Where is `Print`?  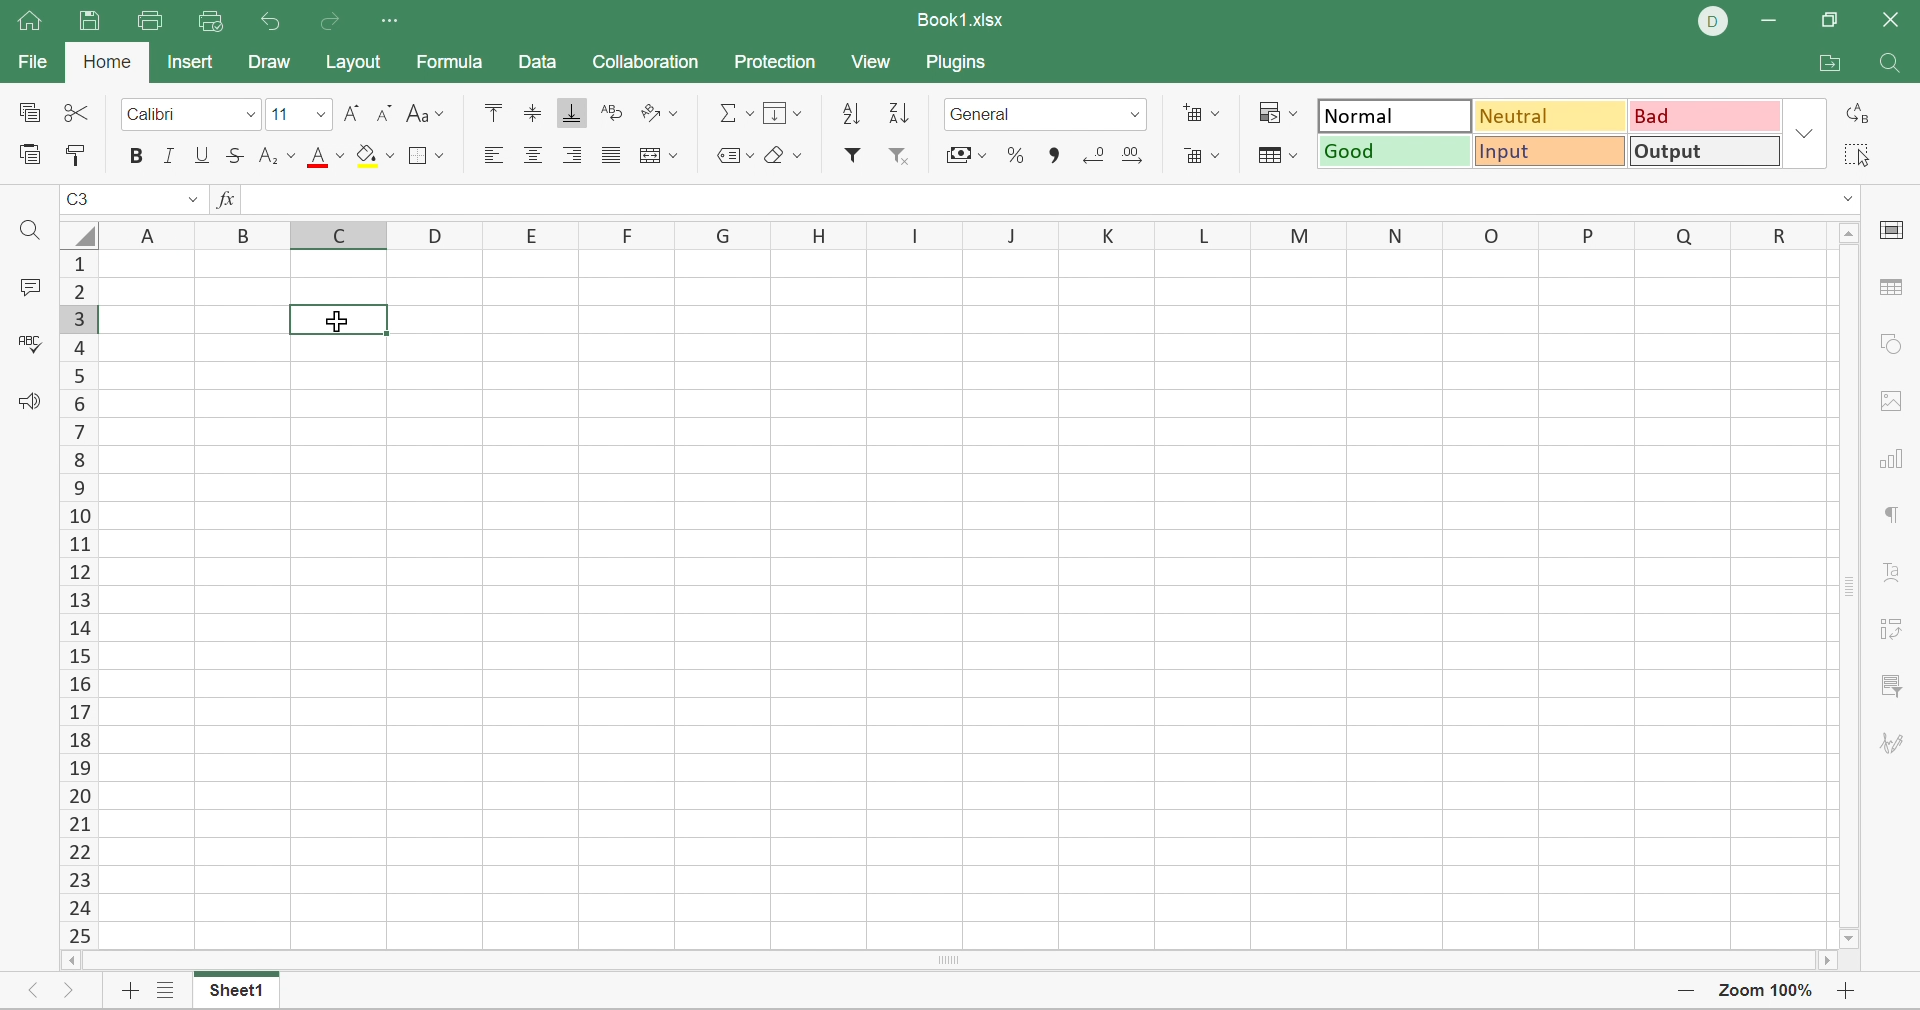
Print is located at coordinates (152, 22).